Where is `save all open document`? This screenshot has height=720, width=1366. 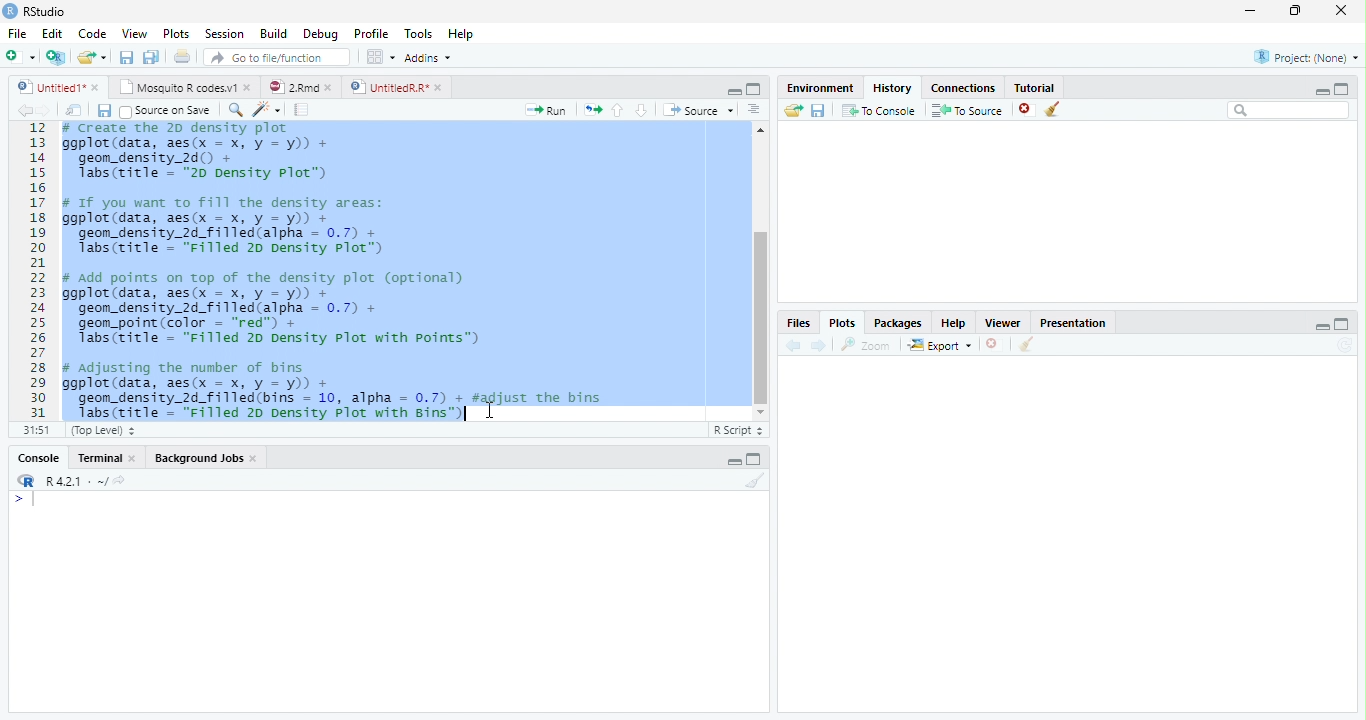 save all open document is located at coordinates (151, 56).